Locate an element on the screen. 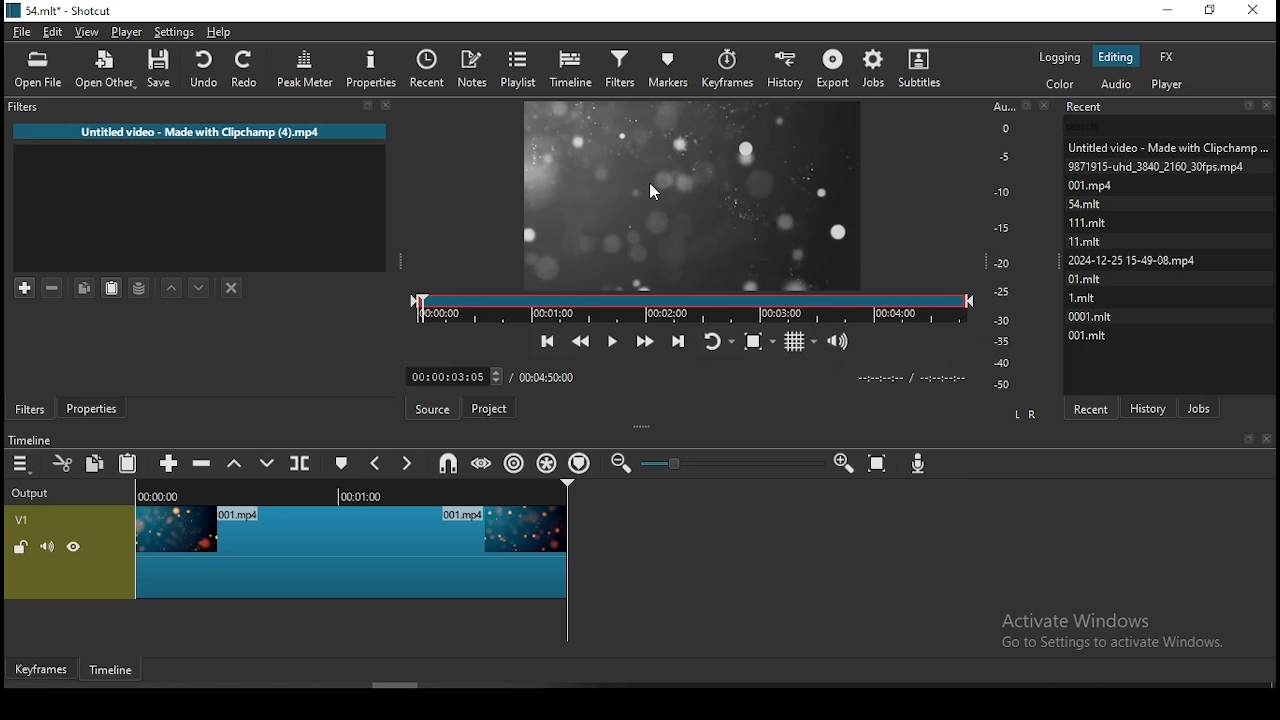 The height and width of the screenshot is (720, 1280). (un)hide is located at coordinates (73, 549).